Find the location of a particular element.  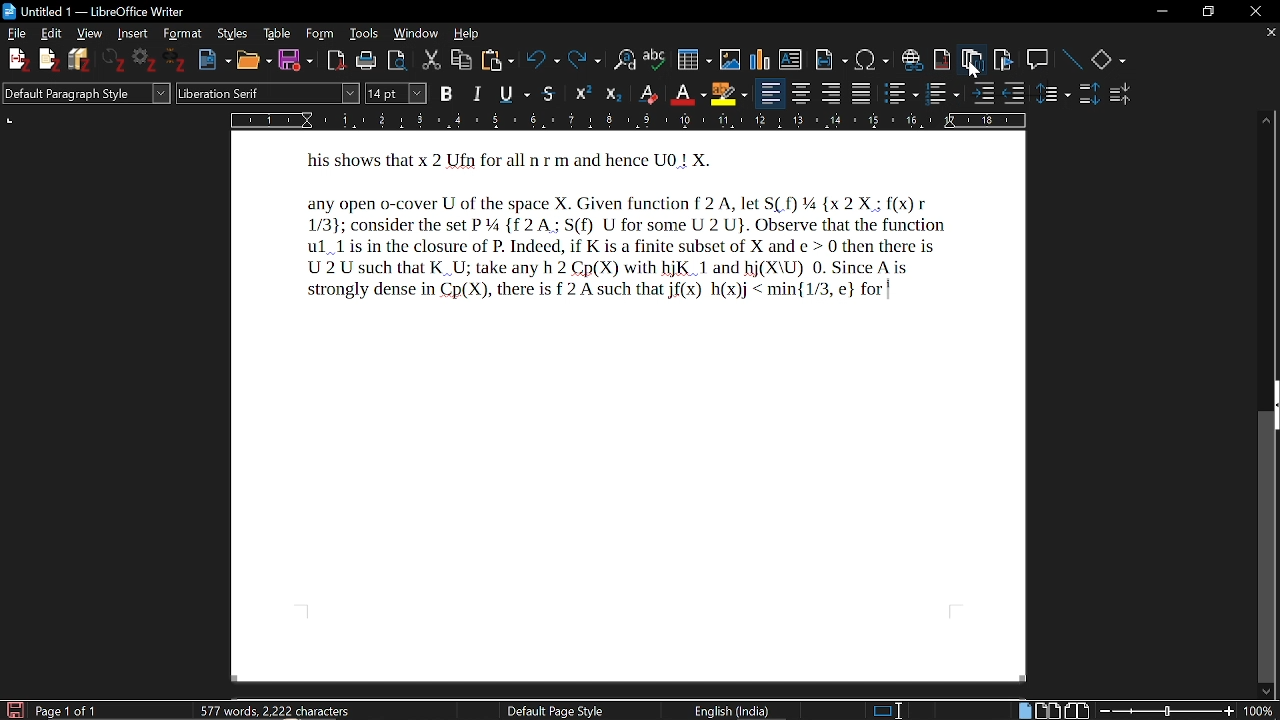

Paragraph style is located at coordinates (86, 94).